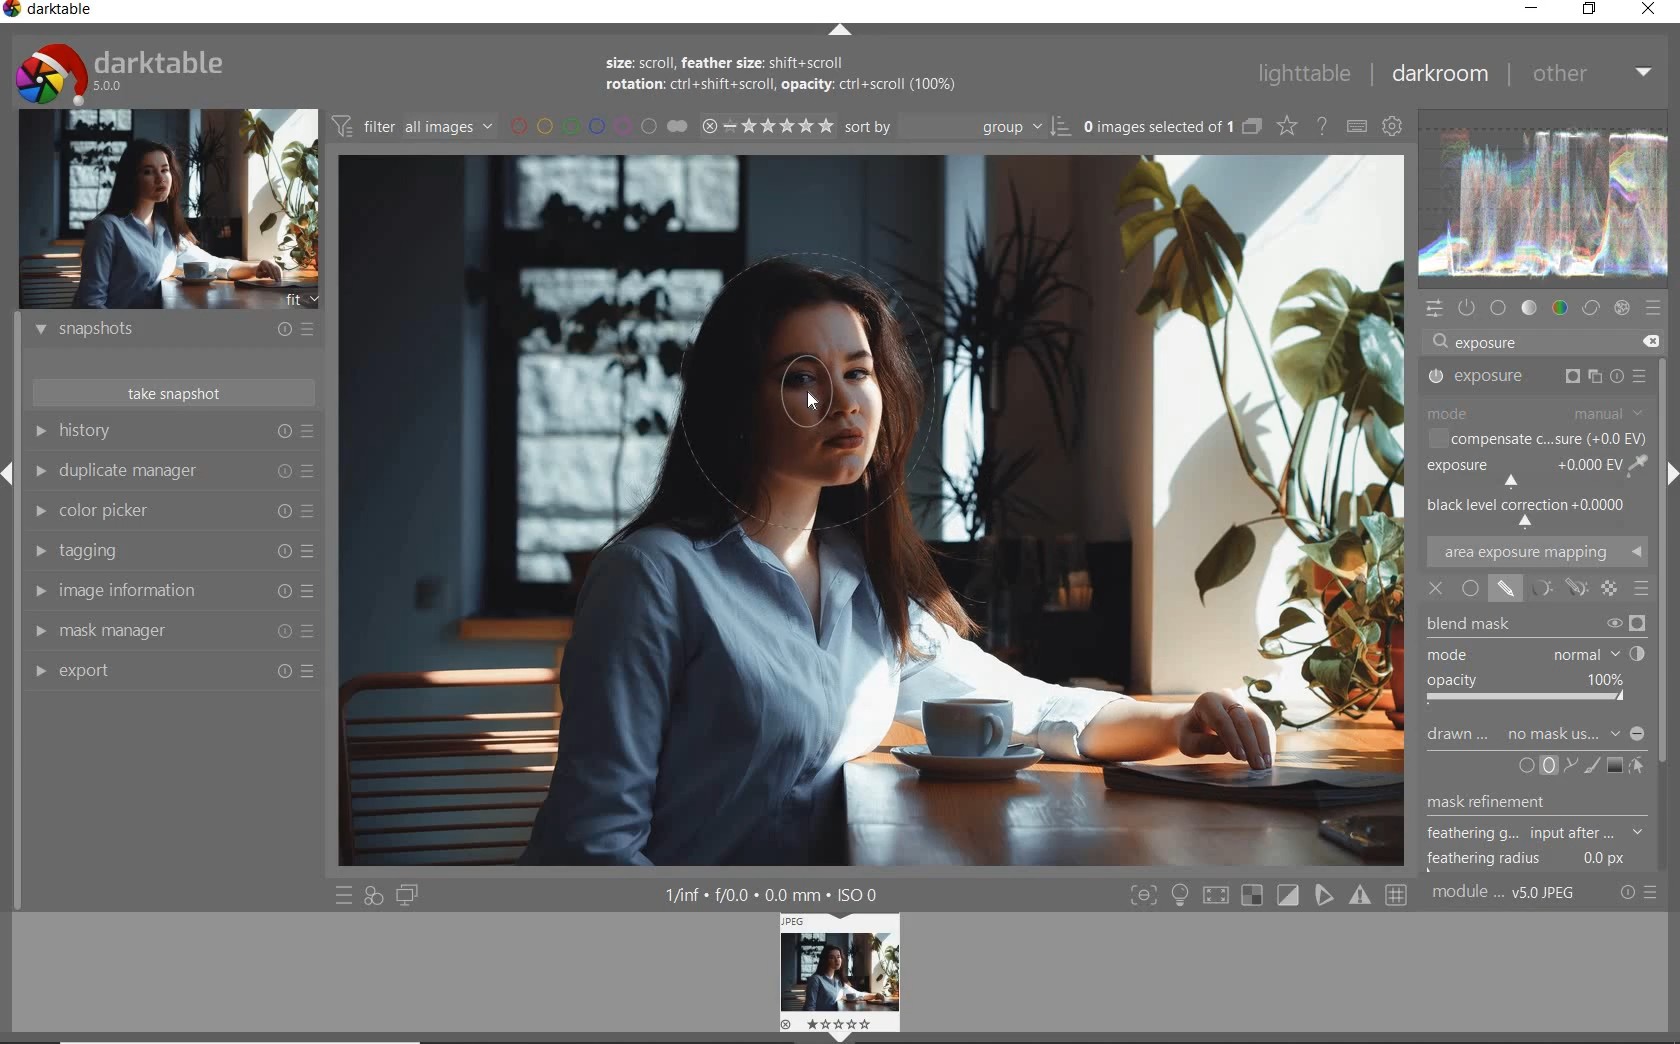 This screenshot has height=1044, width=1680. What do you see at coordinates (1561, 308) in the screenshot?
I see `color` at bounding box center [1561, 308].